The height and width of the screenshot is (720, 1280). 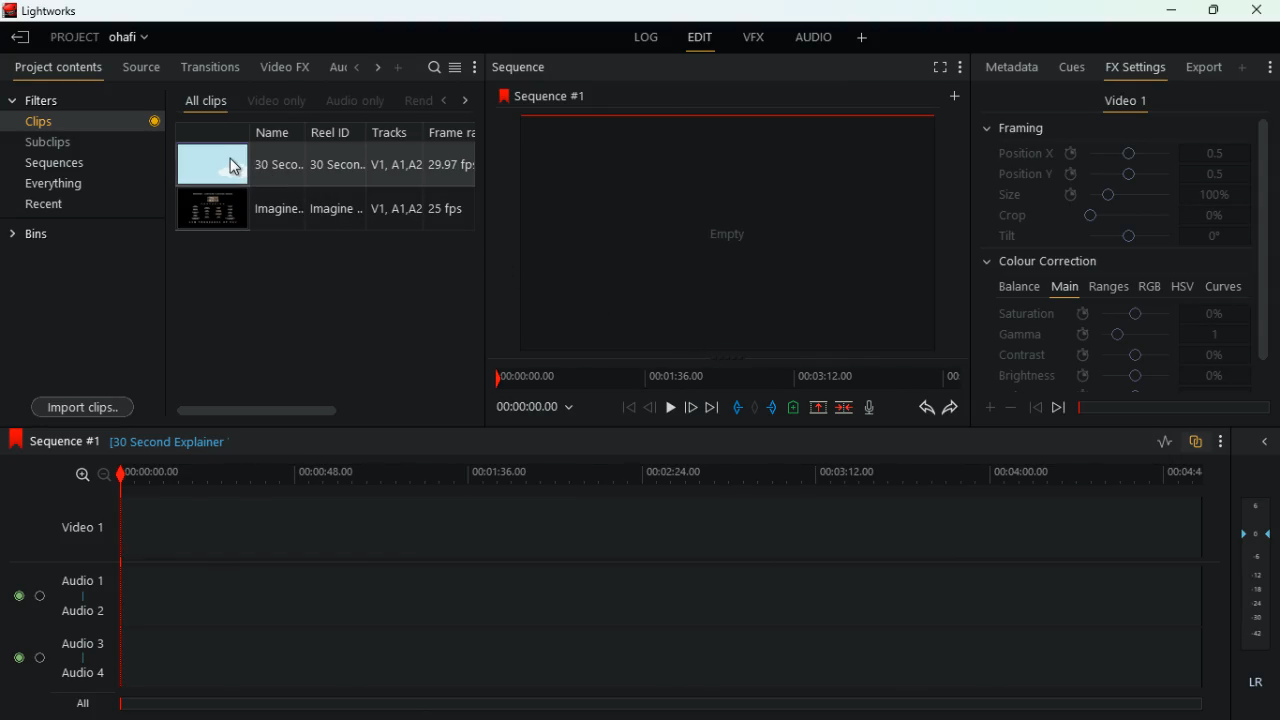 I want to click on audio, so click(x=813, y=38).